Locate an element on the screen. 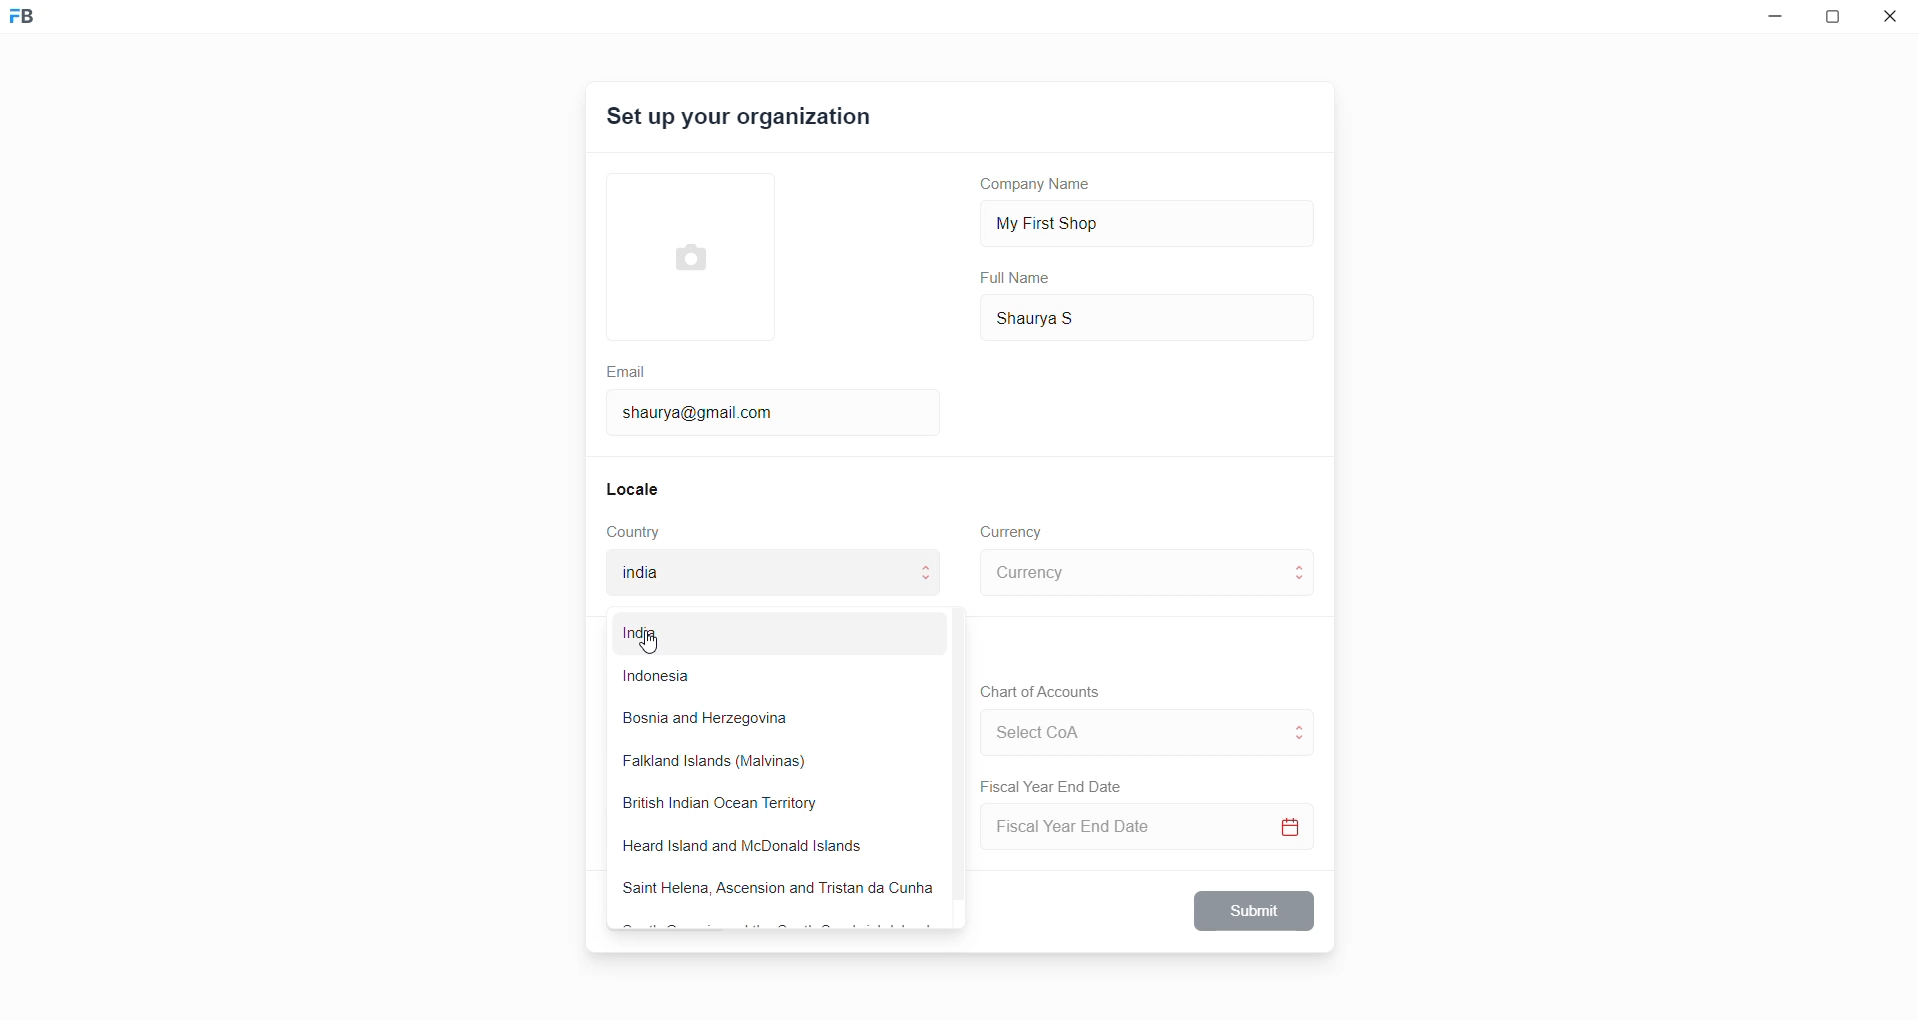  minimize is located at coordinates (1771, 21).